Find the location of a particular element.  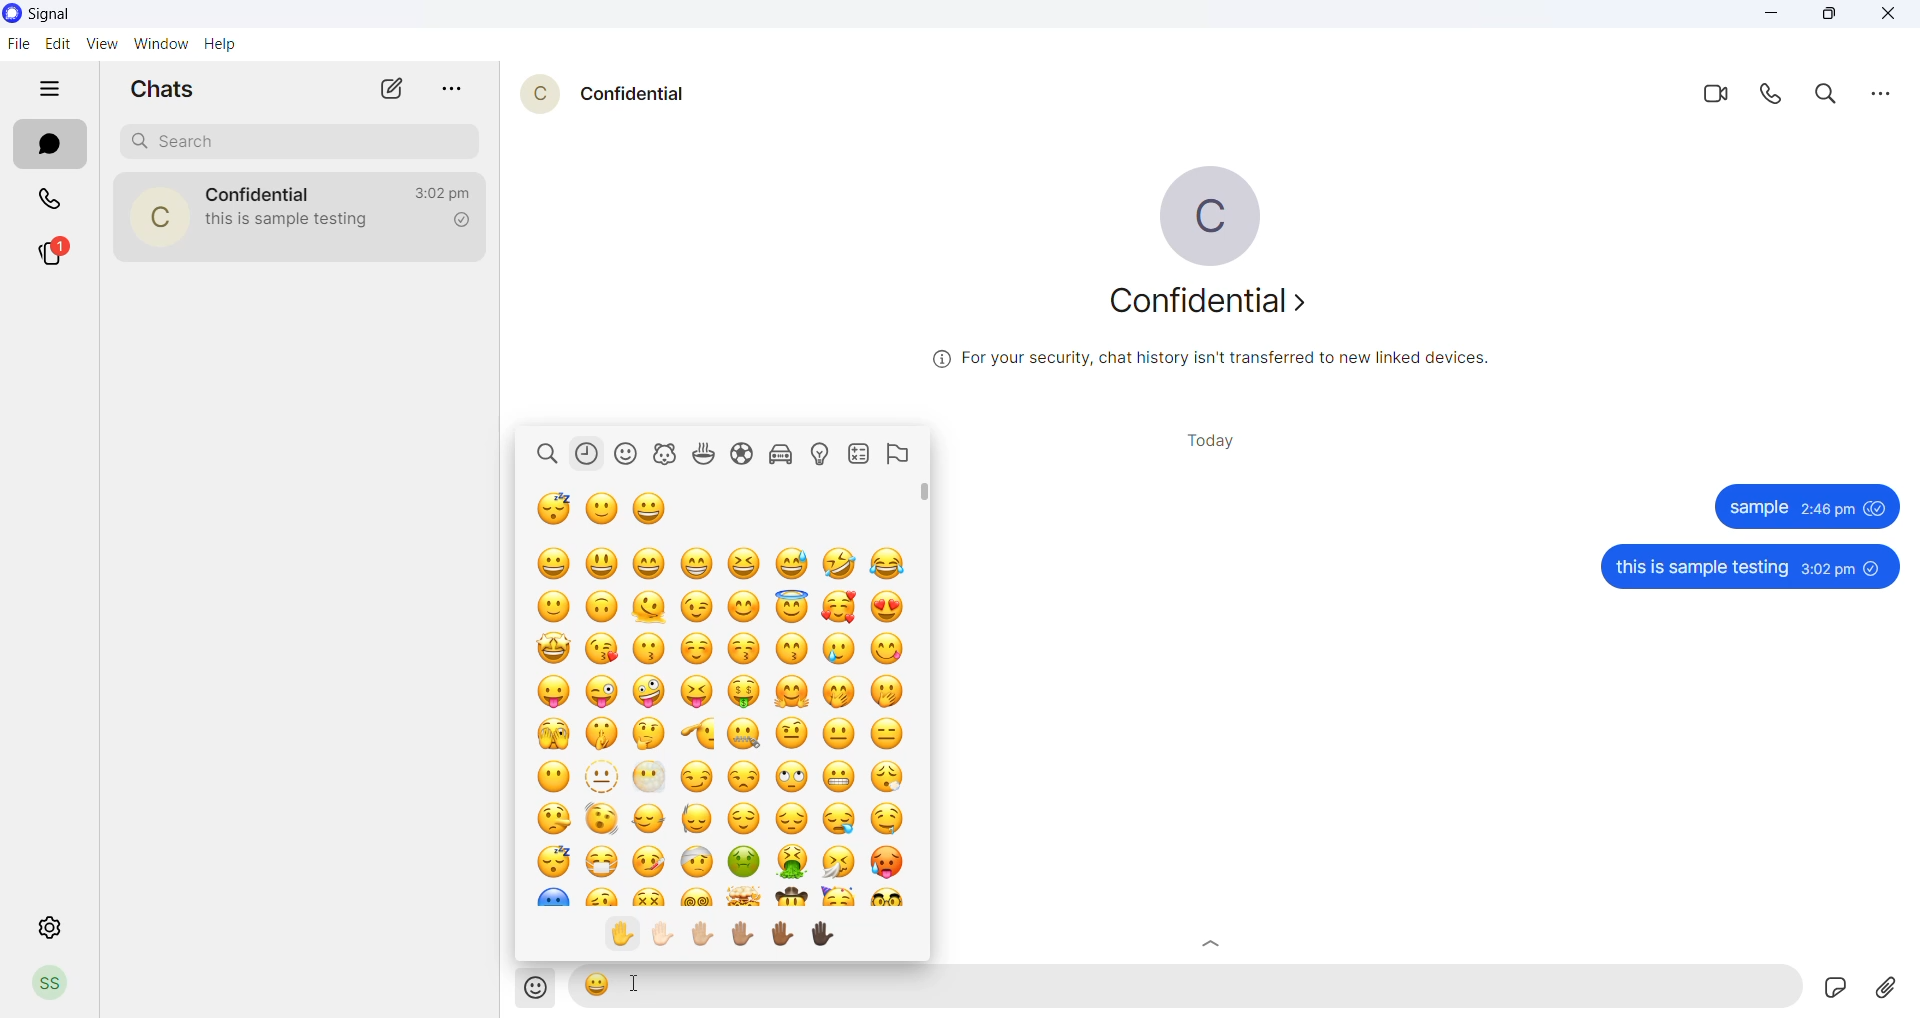

3:02 pm is located at coordinates (1827, 568).